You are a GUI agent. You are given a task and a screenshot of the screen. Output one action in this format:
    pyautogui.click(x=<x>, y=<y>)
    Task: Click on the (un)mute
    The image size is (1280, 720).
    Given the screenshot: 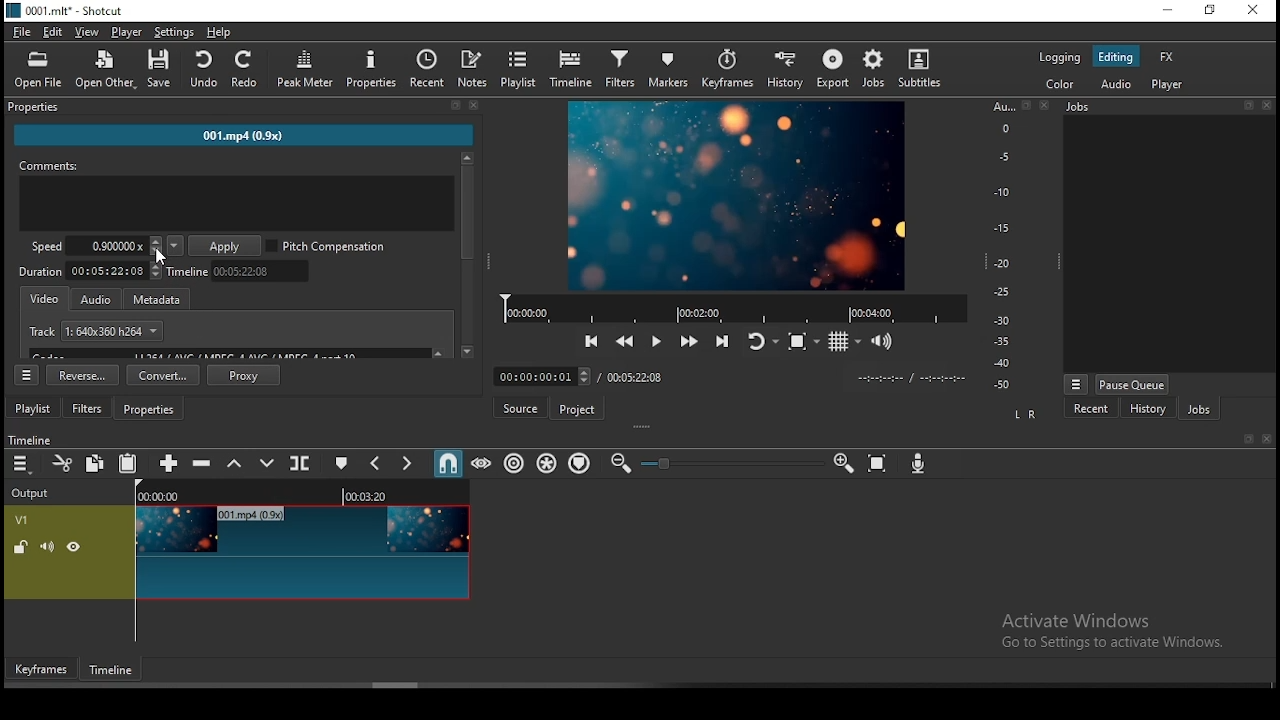 What is the action you would take?
    pyautogui.click(x=53, y=548)
    